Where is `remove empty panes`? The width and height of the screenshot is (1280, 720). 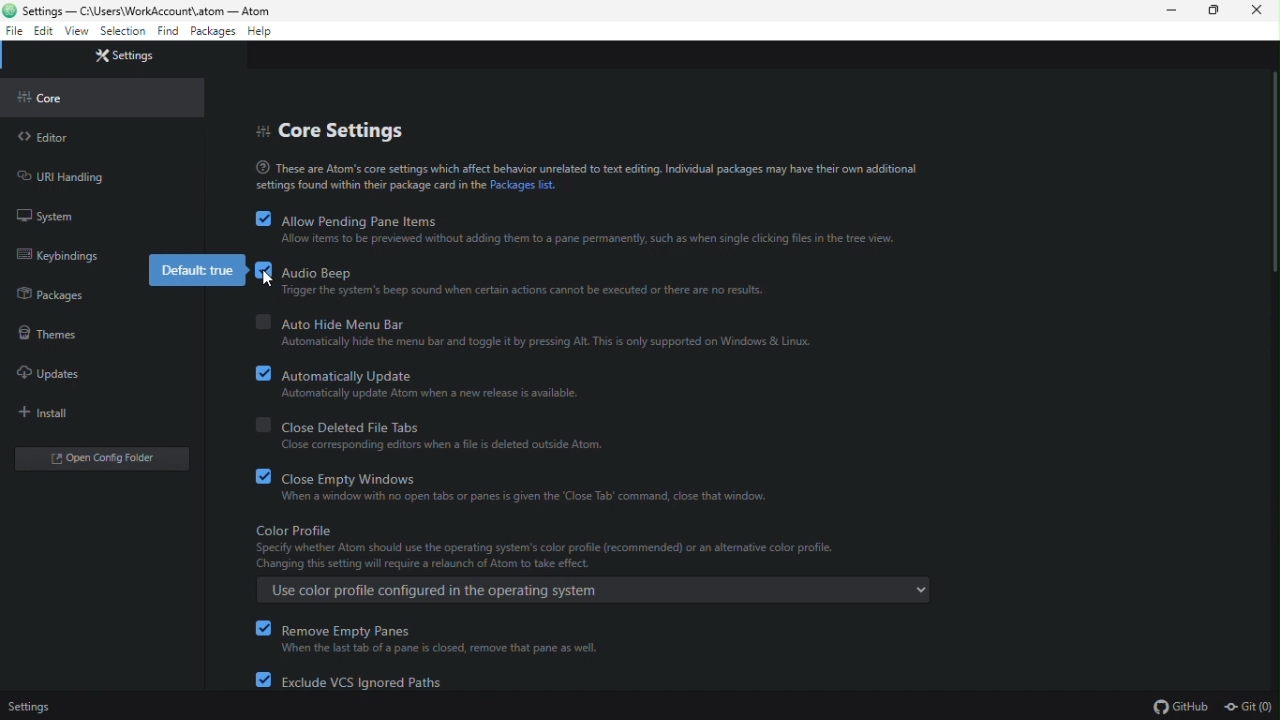 remove empty panes is located at coordinates (429, 629).